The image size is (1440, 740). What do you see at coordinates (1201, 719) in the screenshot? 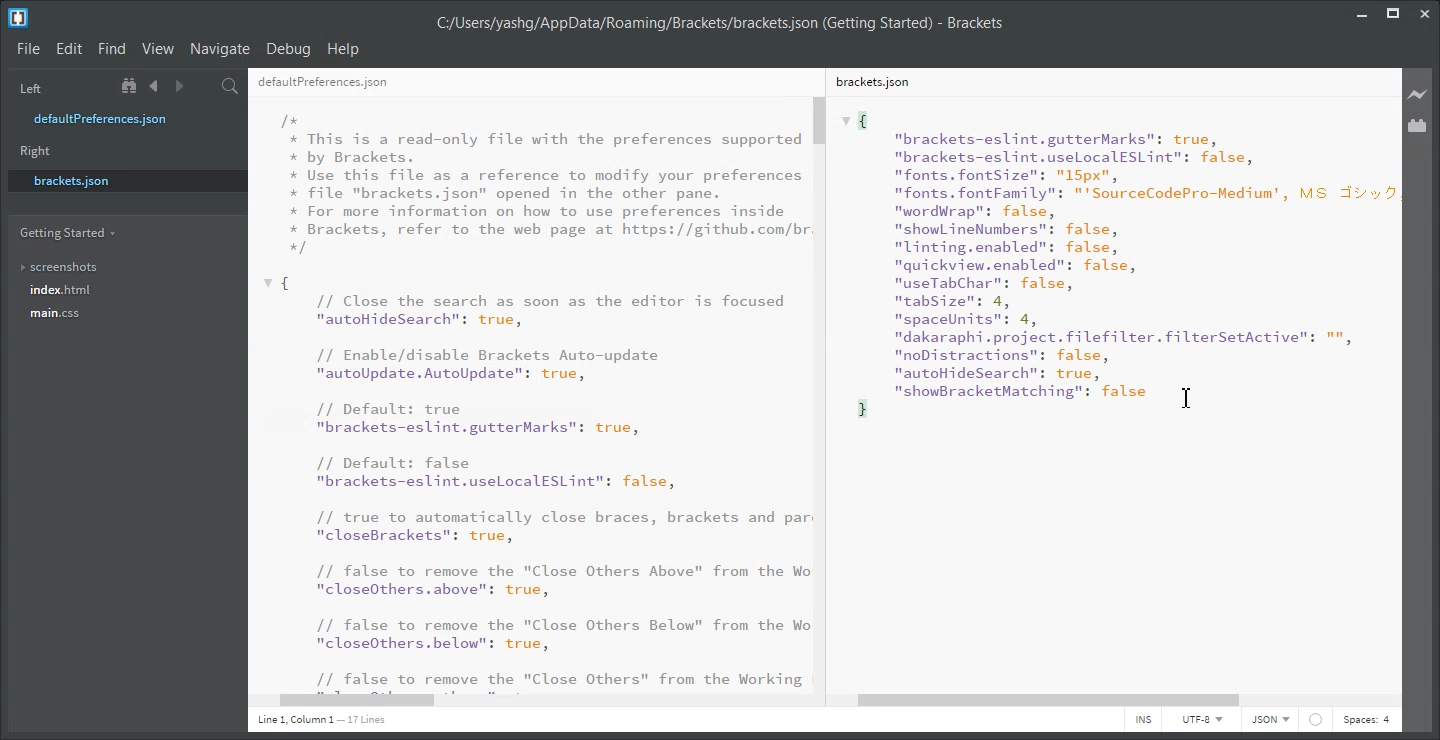
I see `UTF-8` at bounding box center [1201, 719].